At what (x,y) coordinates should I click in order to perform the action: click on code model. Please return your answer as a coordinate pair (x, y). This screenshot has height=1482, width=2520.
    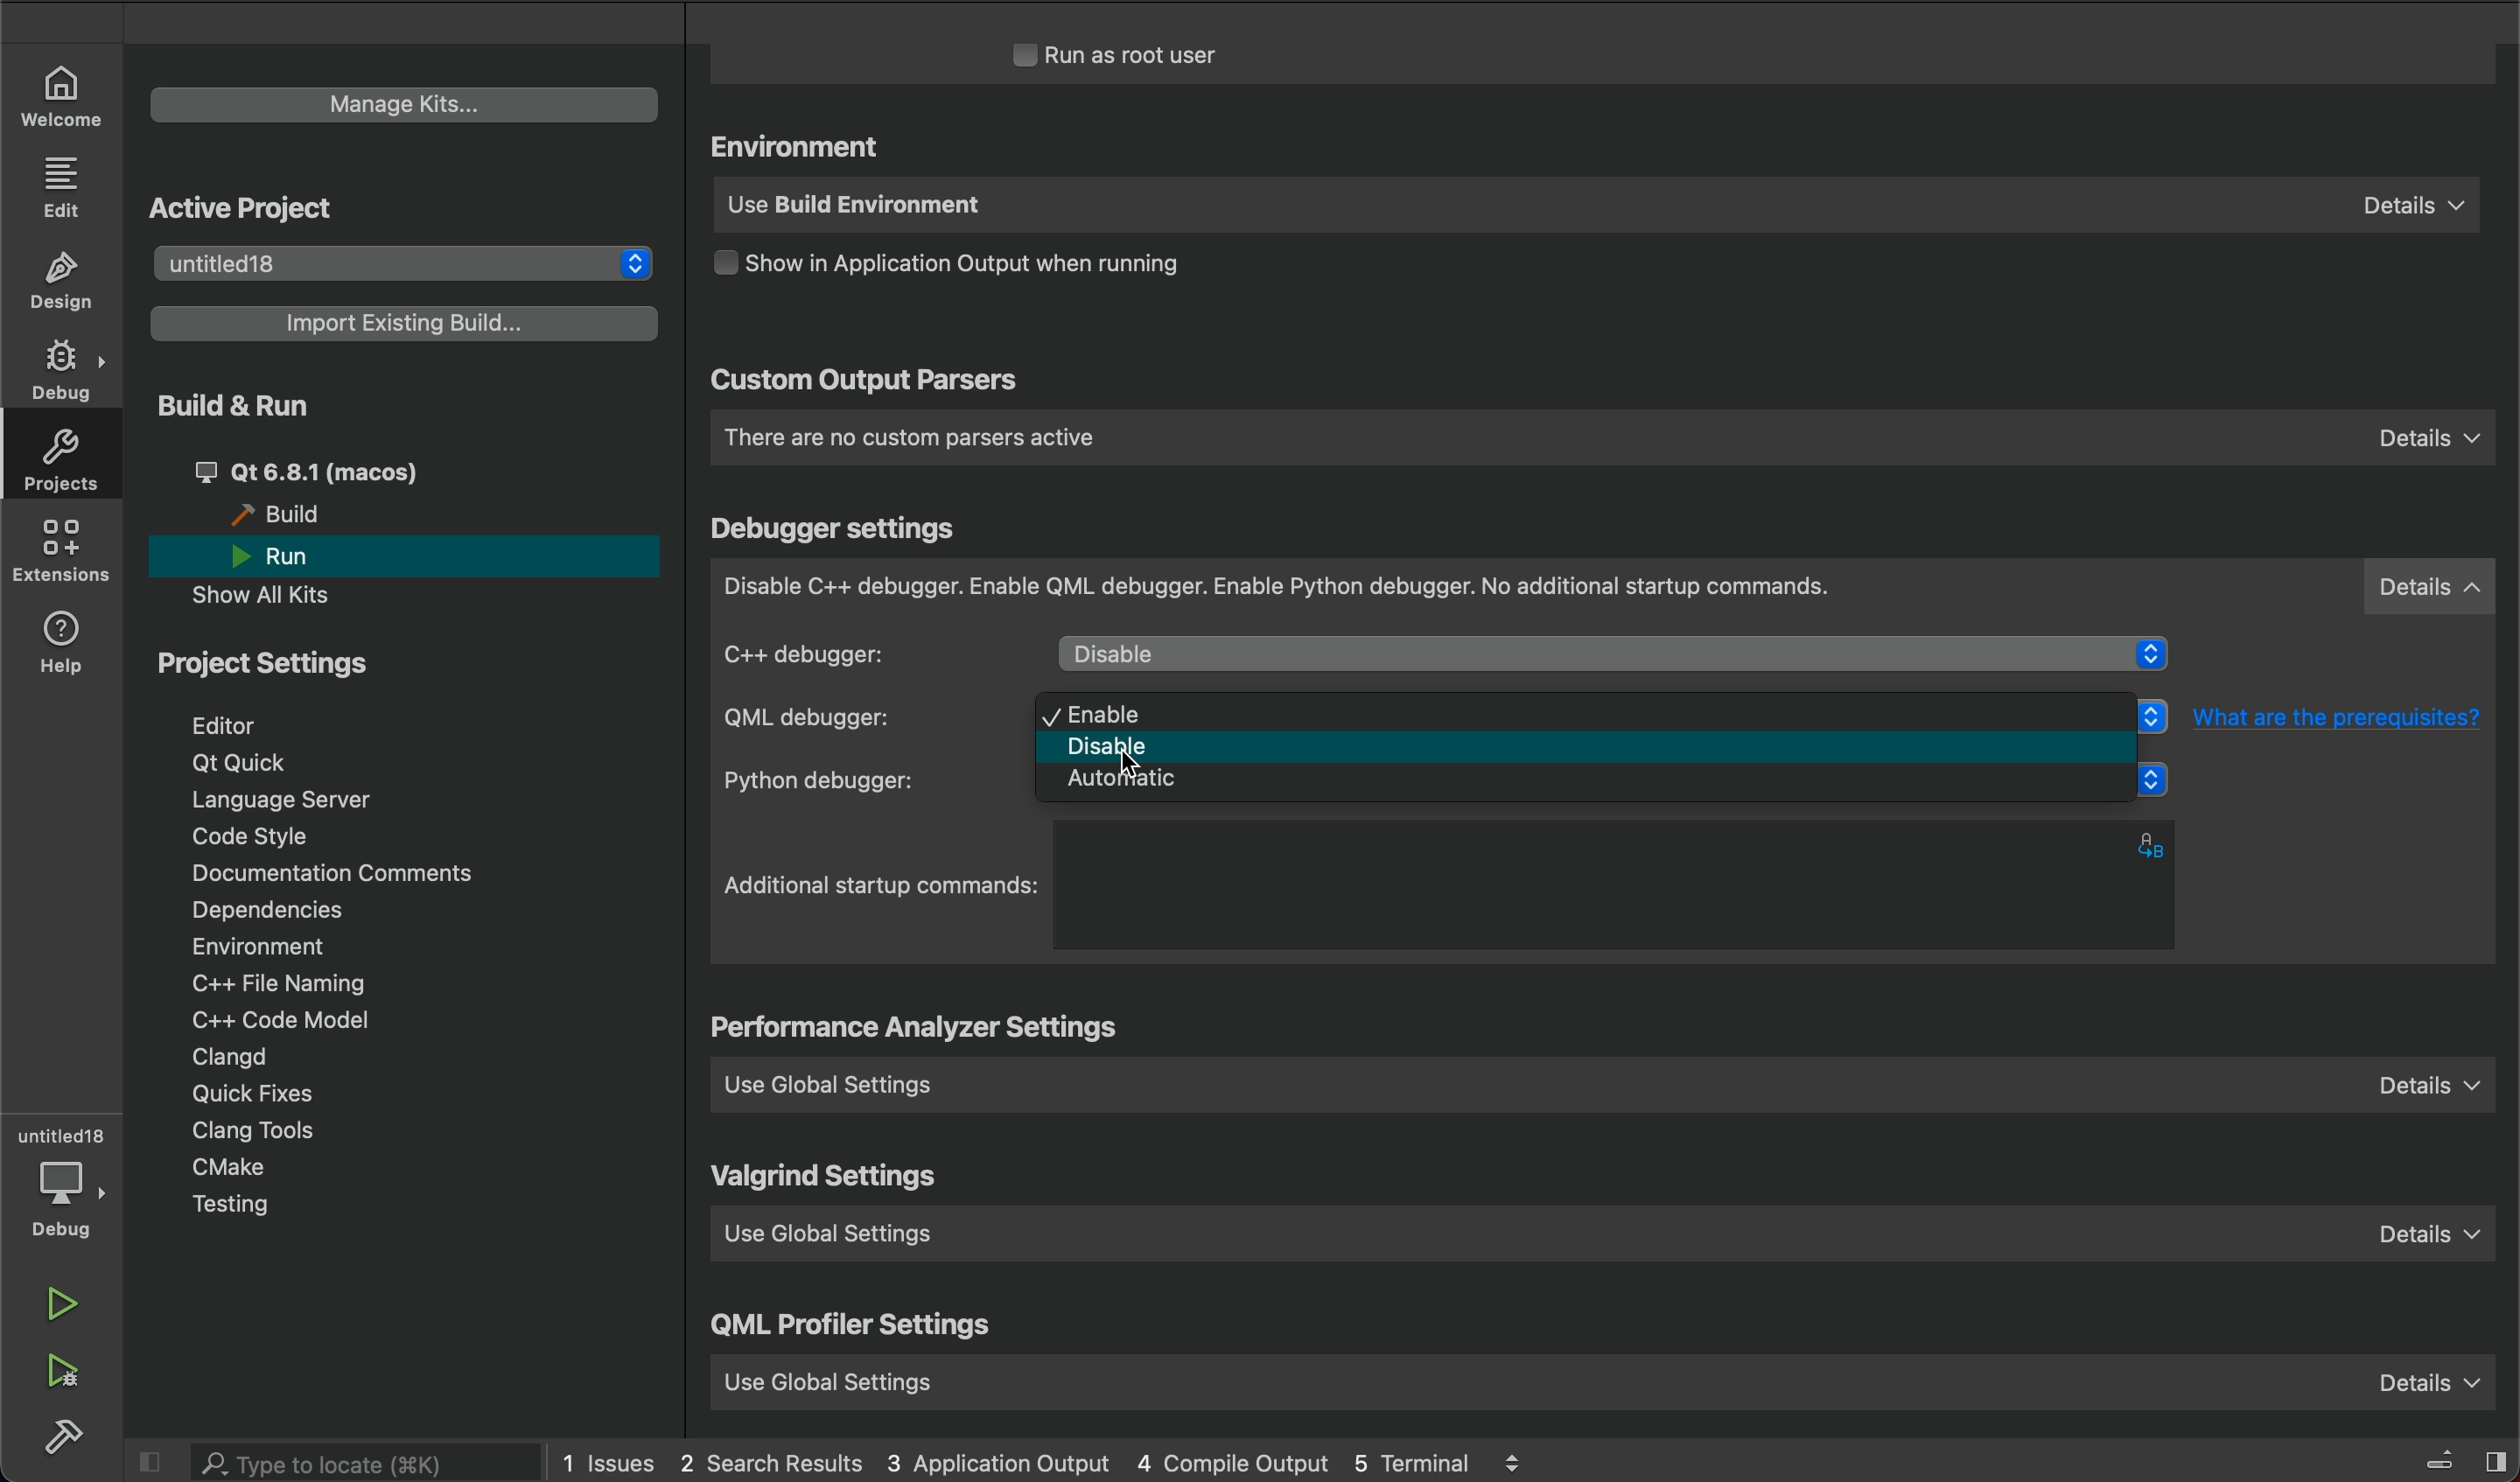
    Looking at the image, I should click on (270, 1019).